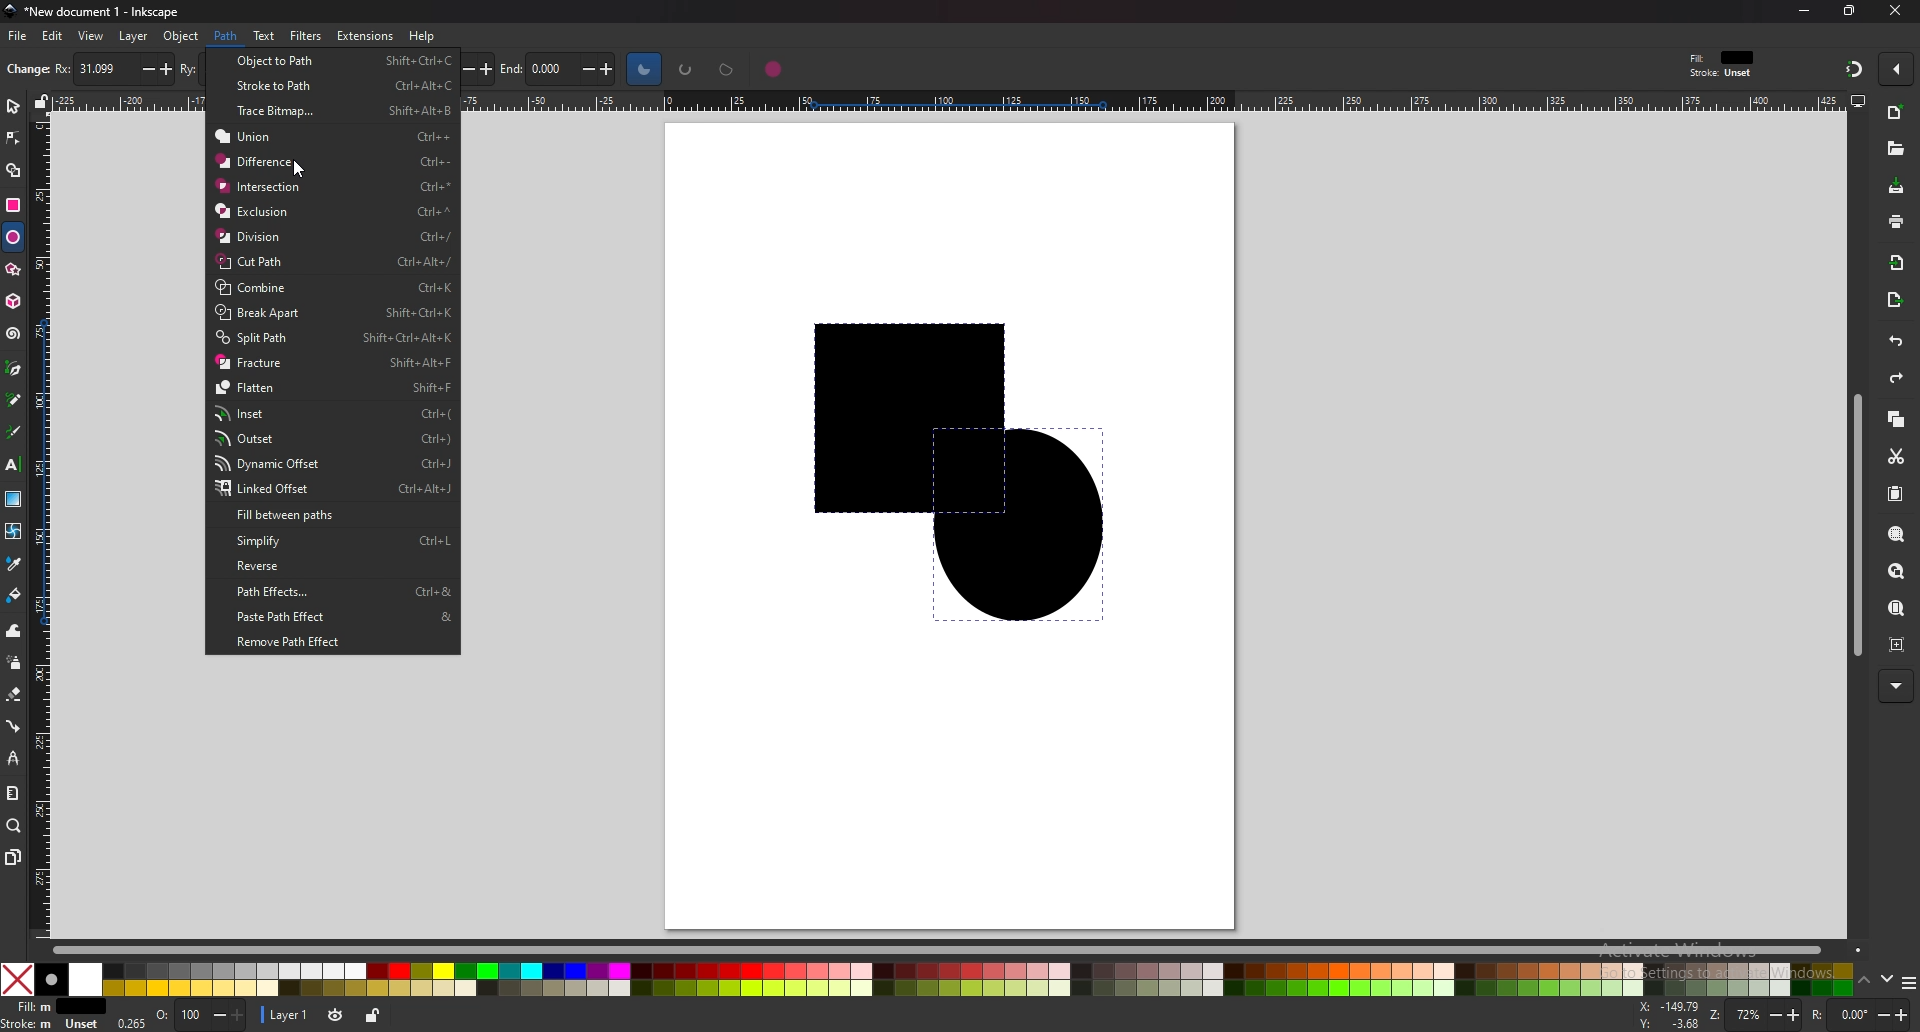 This screenshot has height=1032, width=1920. I want to click on help, so click(421, 36).